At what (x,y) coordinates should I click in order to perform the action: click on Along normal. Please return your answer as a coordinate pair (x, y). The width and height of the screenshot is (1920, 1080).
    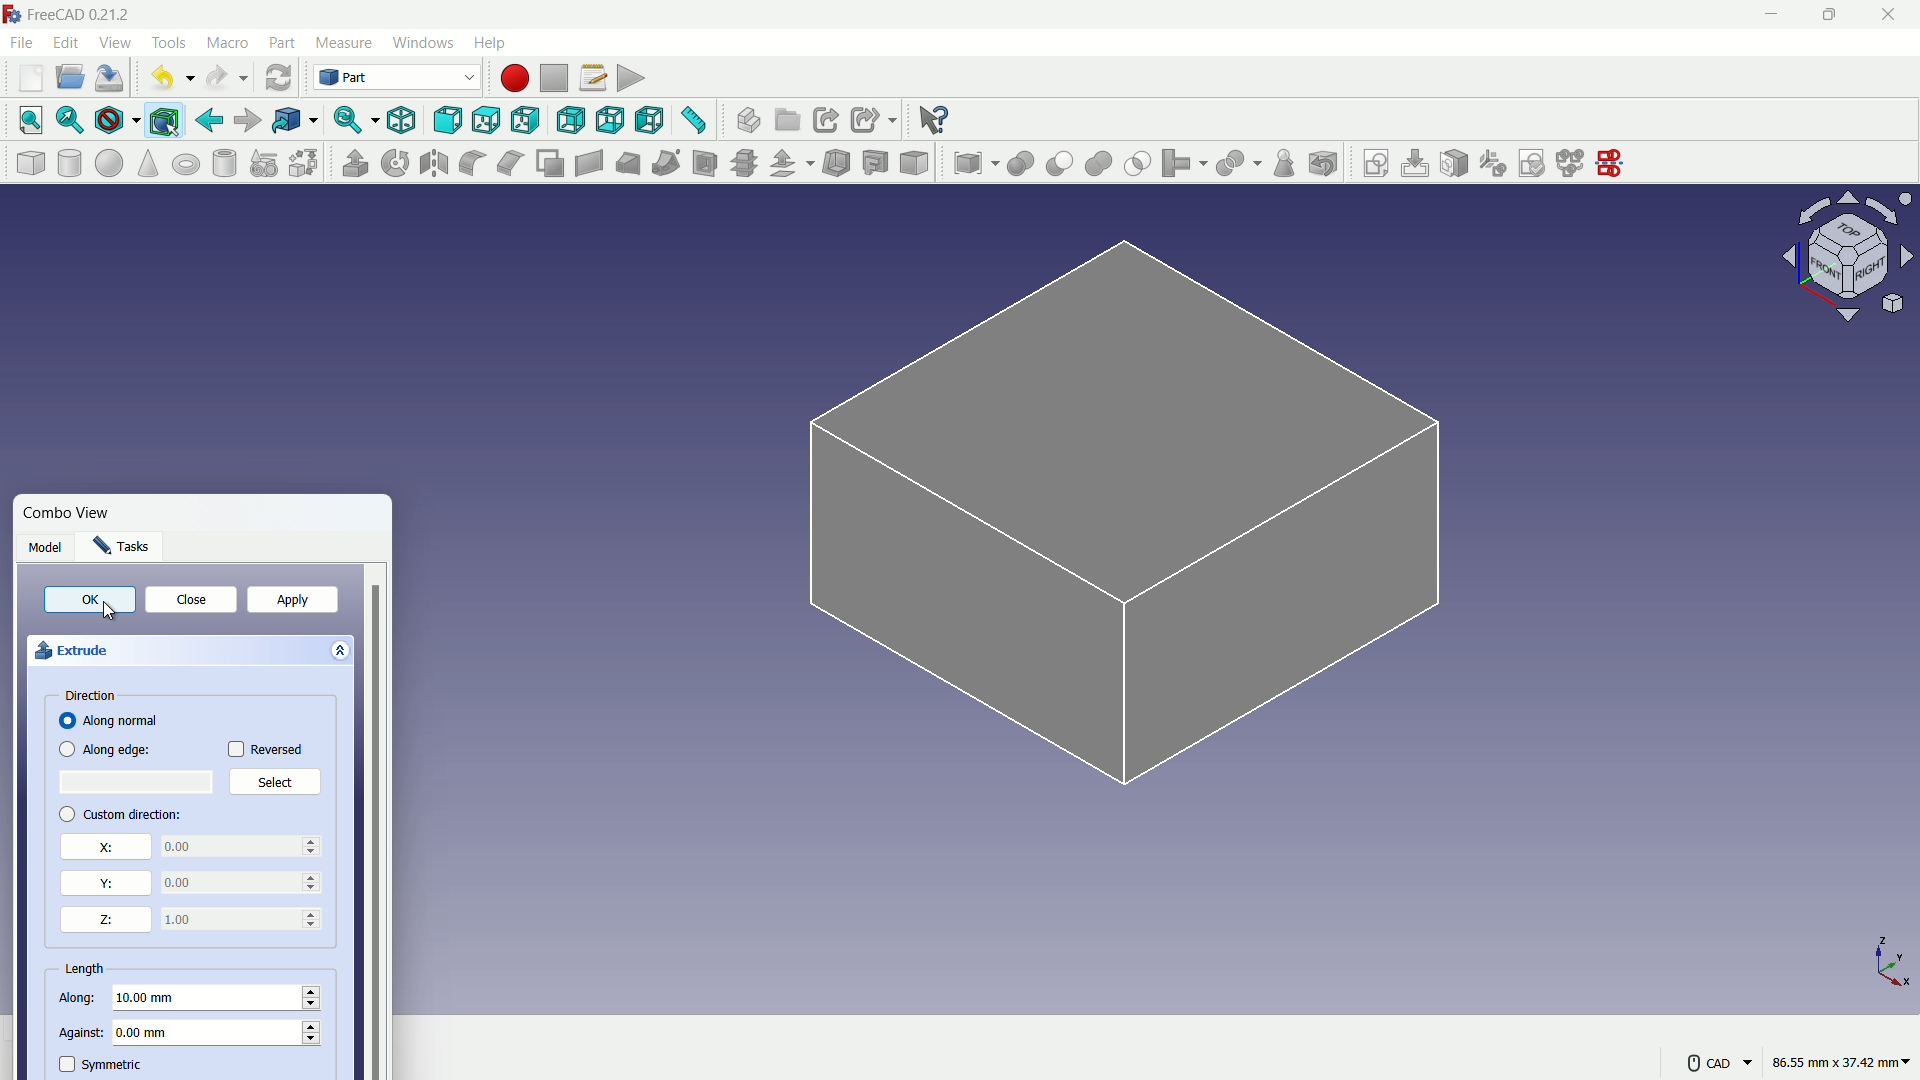
    Looking at the image, I should click on (129, 722).